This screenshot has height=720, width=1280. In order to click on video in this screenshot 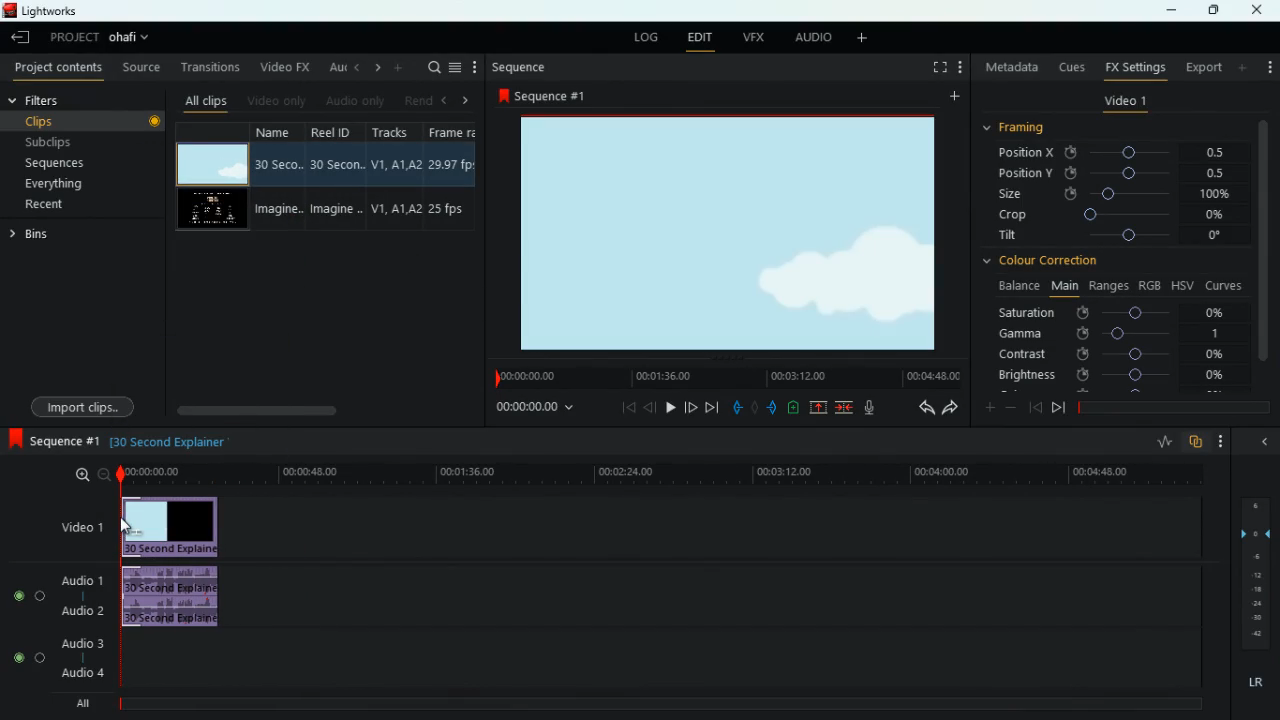, I will do `click(174, 527)`.